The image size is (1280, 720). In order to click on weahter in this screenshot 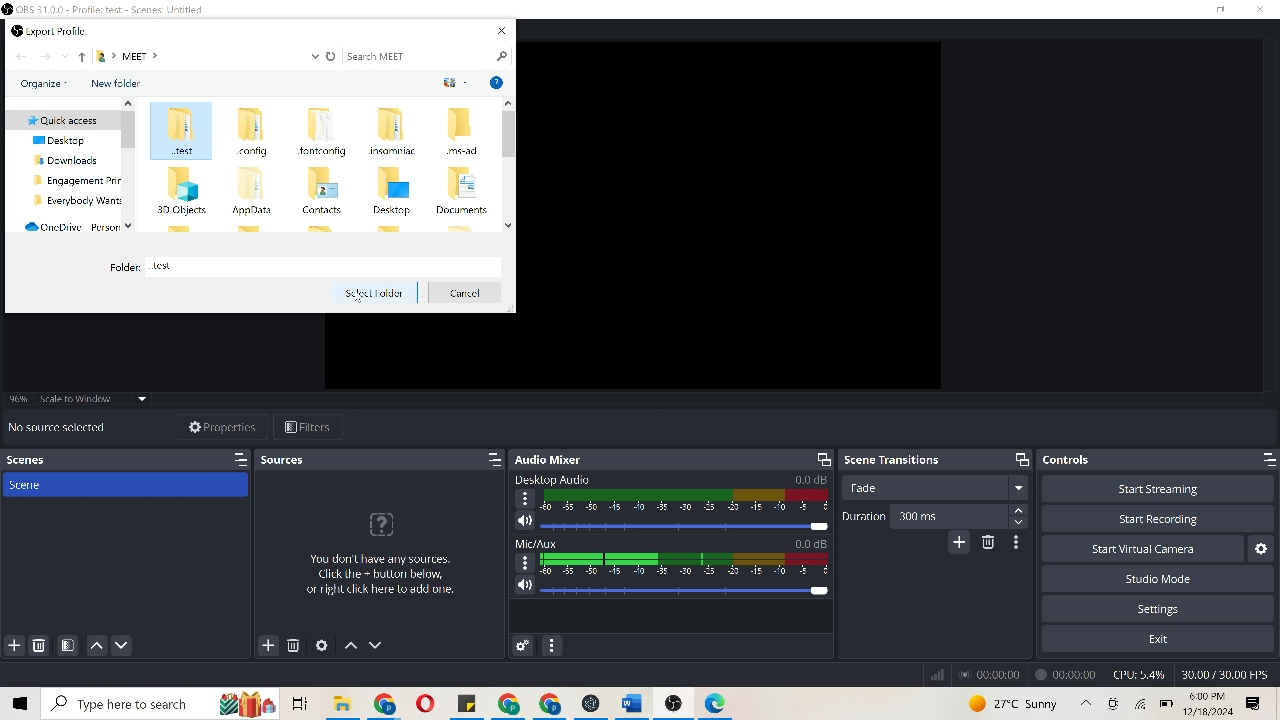, I will do `click(1014, 702)`.